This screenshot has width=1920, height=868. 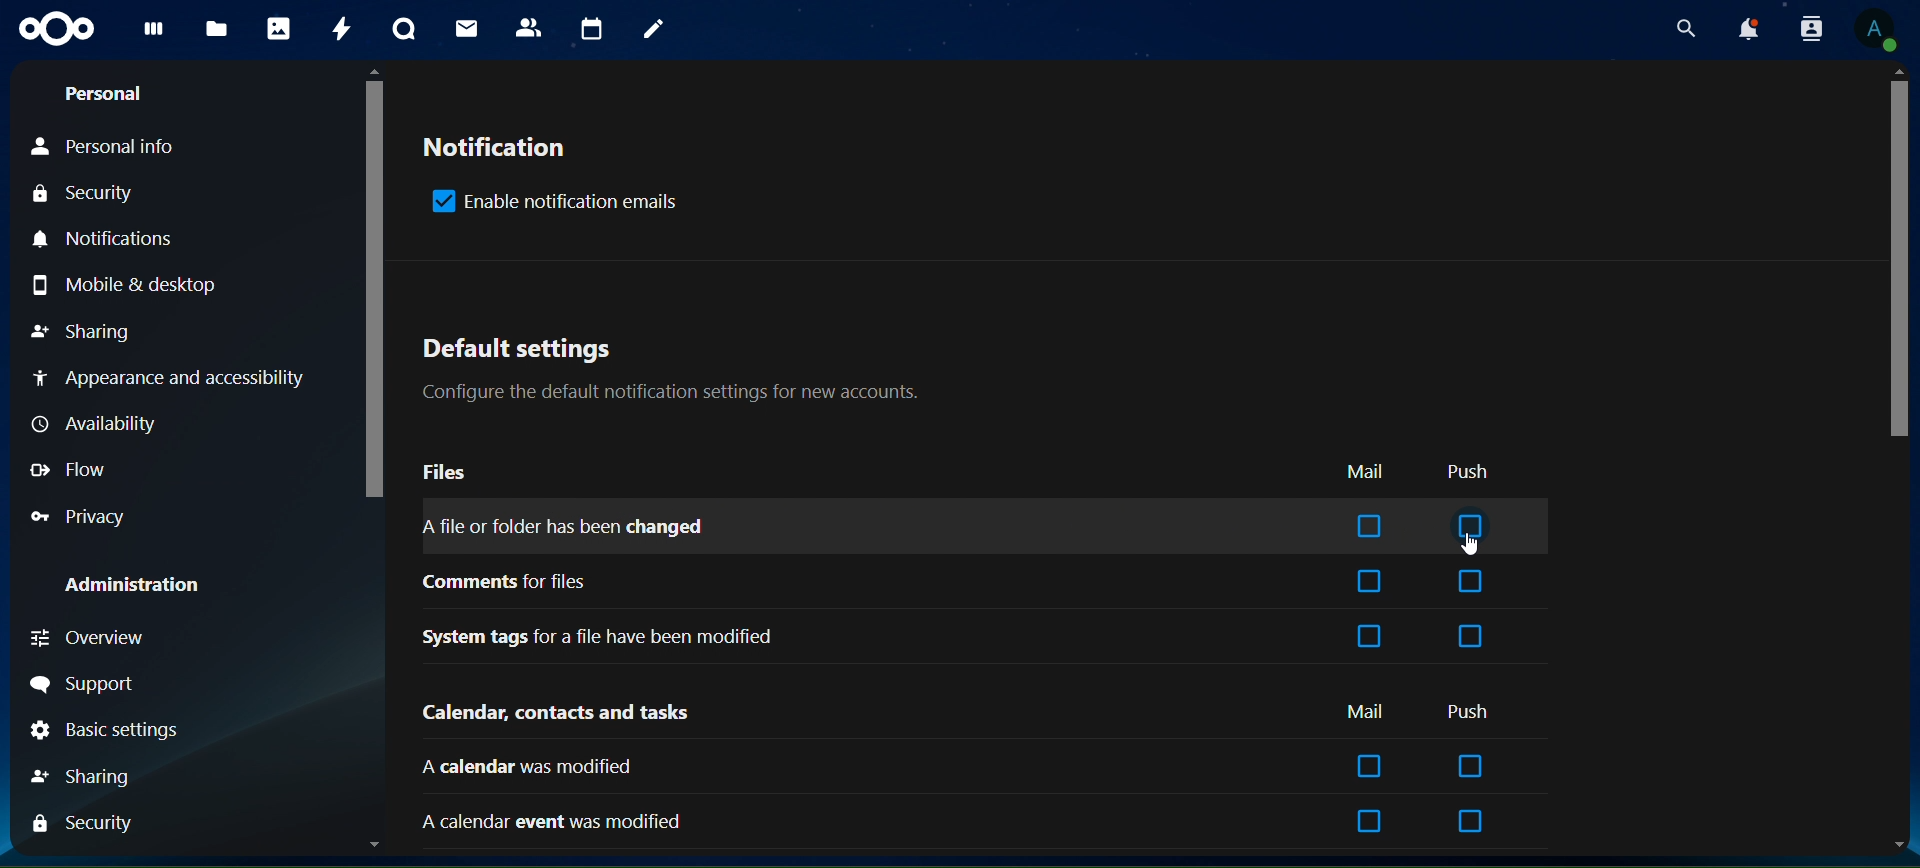 What do you see at coordinates (553, 203) in the screenshot?
I see `enable notification emails` at bounding box center [553, 203].